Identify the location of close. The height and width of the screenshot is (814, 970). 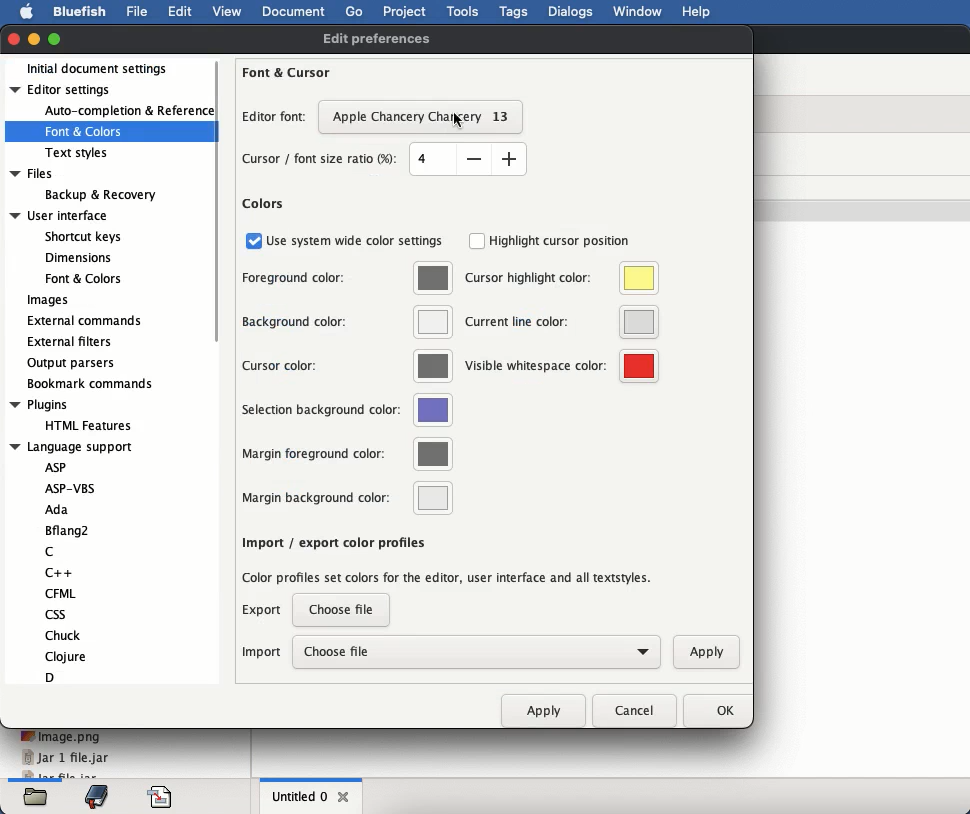
(345, 797).